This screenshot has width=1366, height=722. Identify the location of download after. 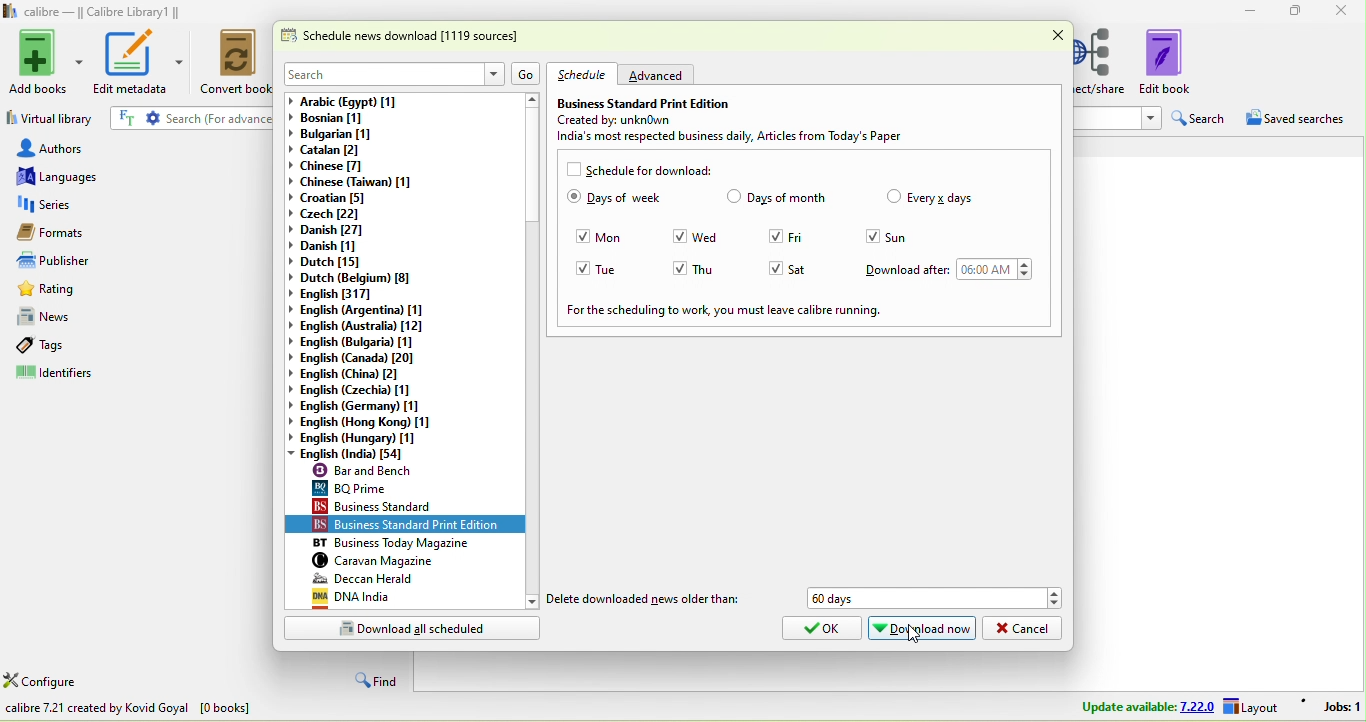
(907, 269).